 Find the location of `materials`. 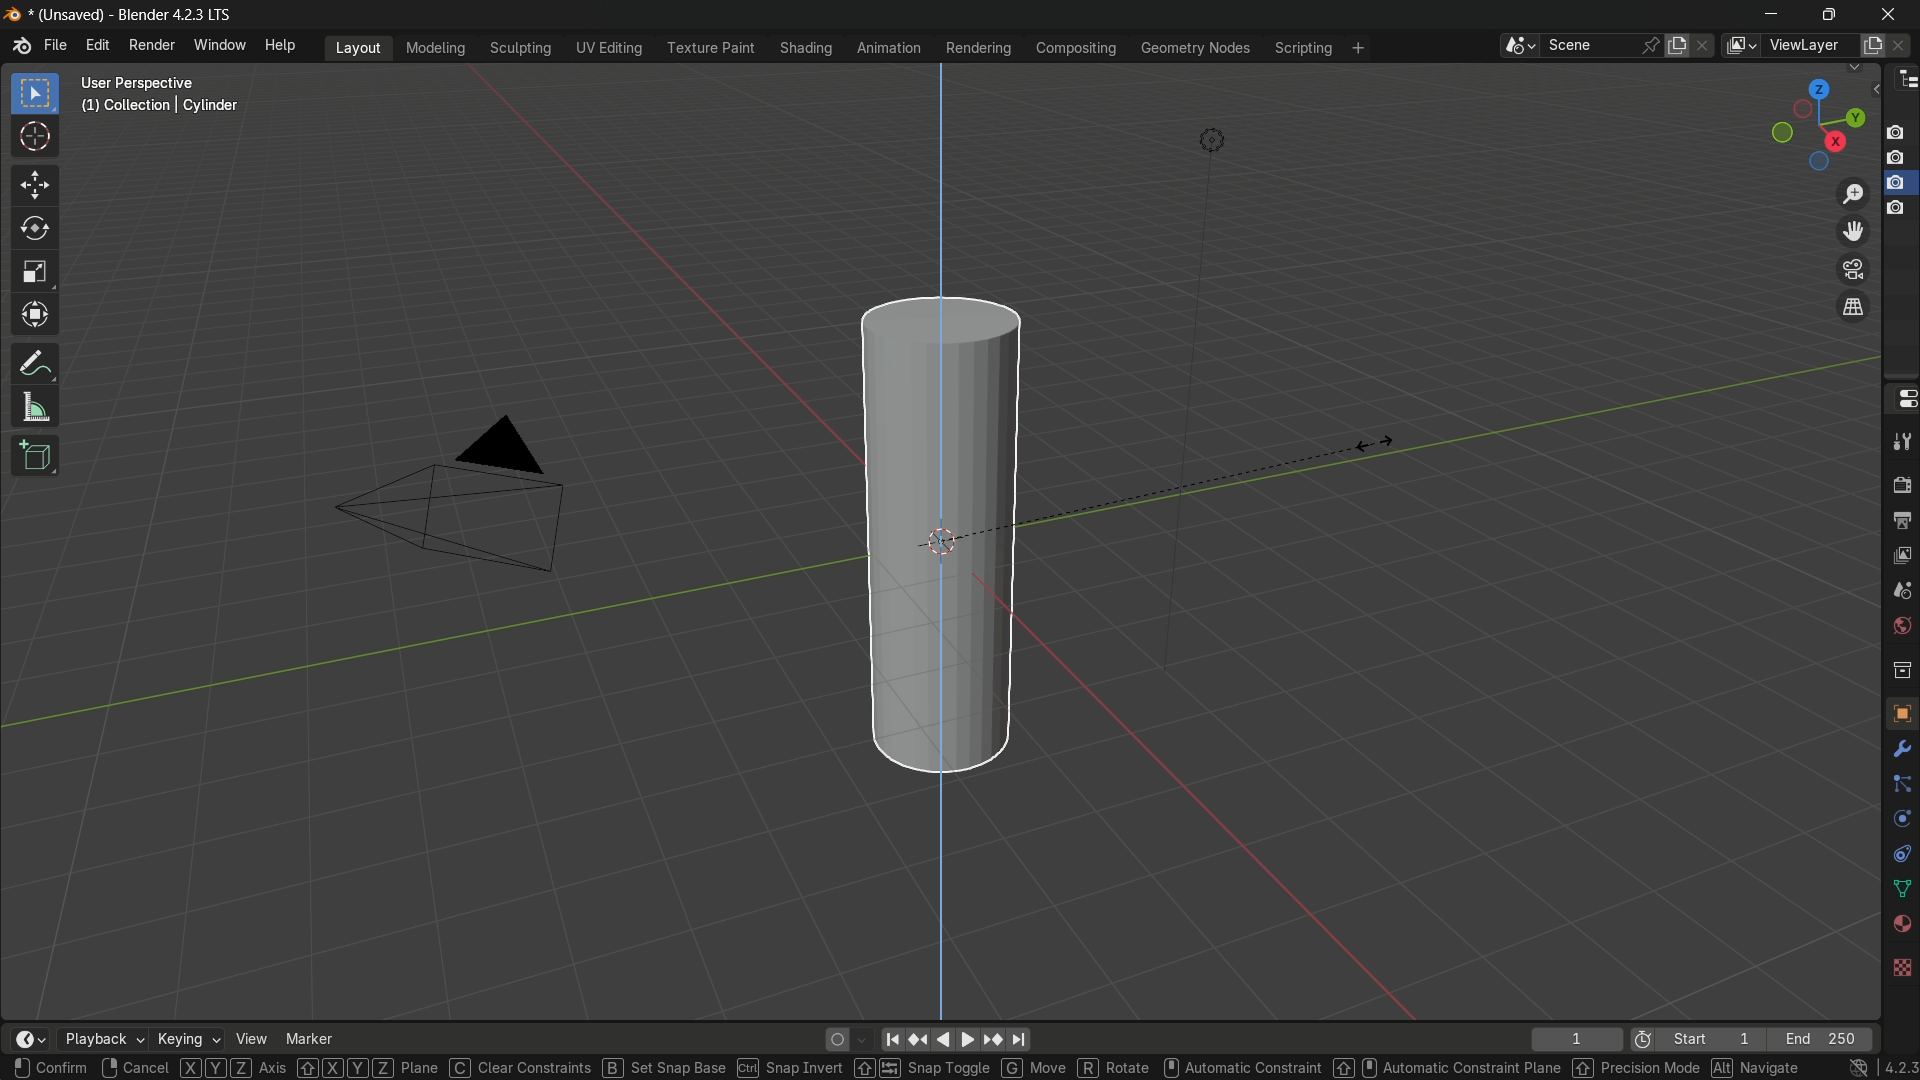

materials is located at coordinates (1898, 925).